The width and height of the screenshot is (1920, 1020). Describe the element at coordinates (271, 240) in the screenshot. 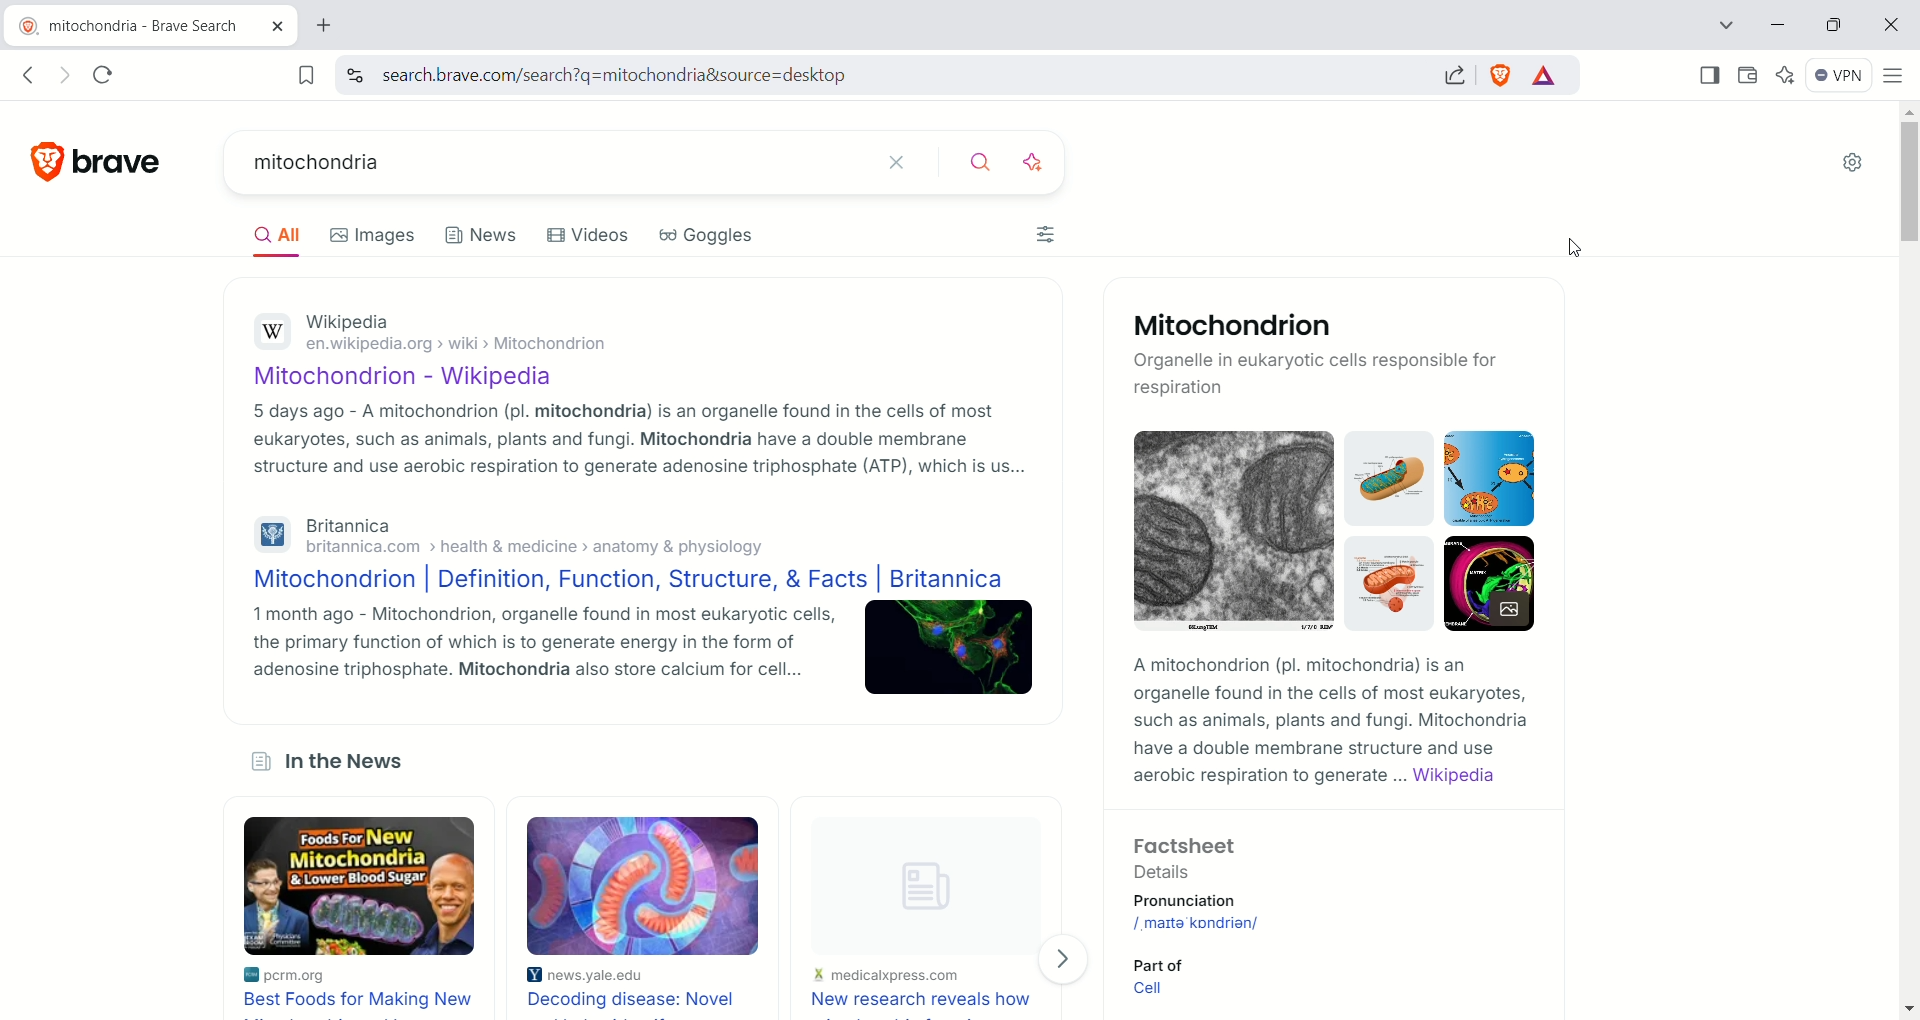

I see `All` at that location.